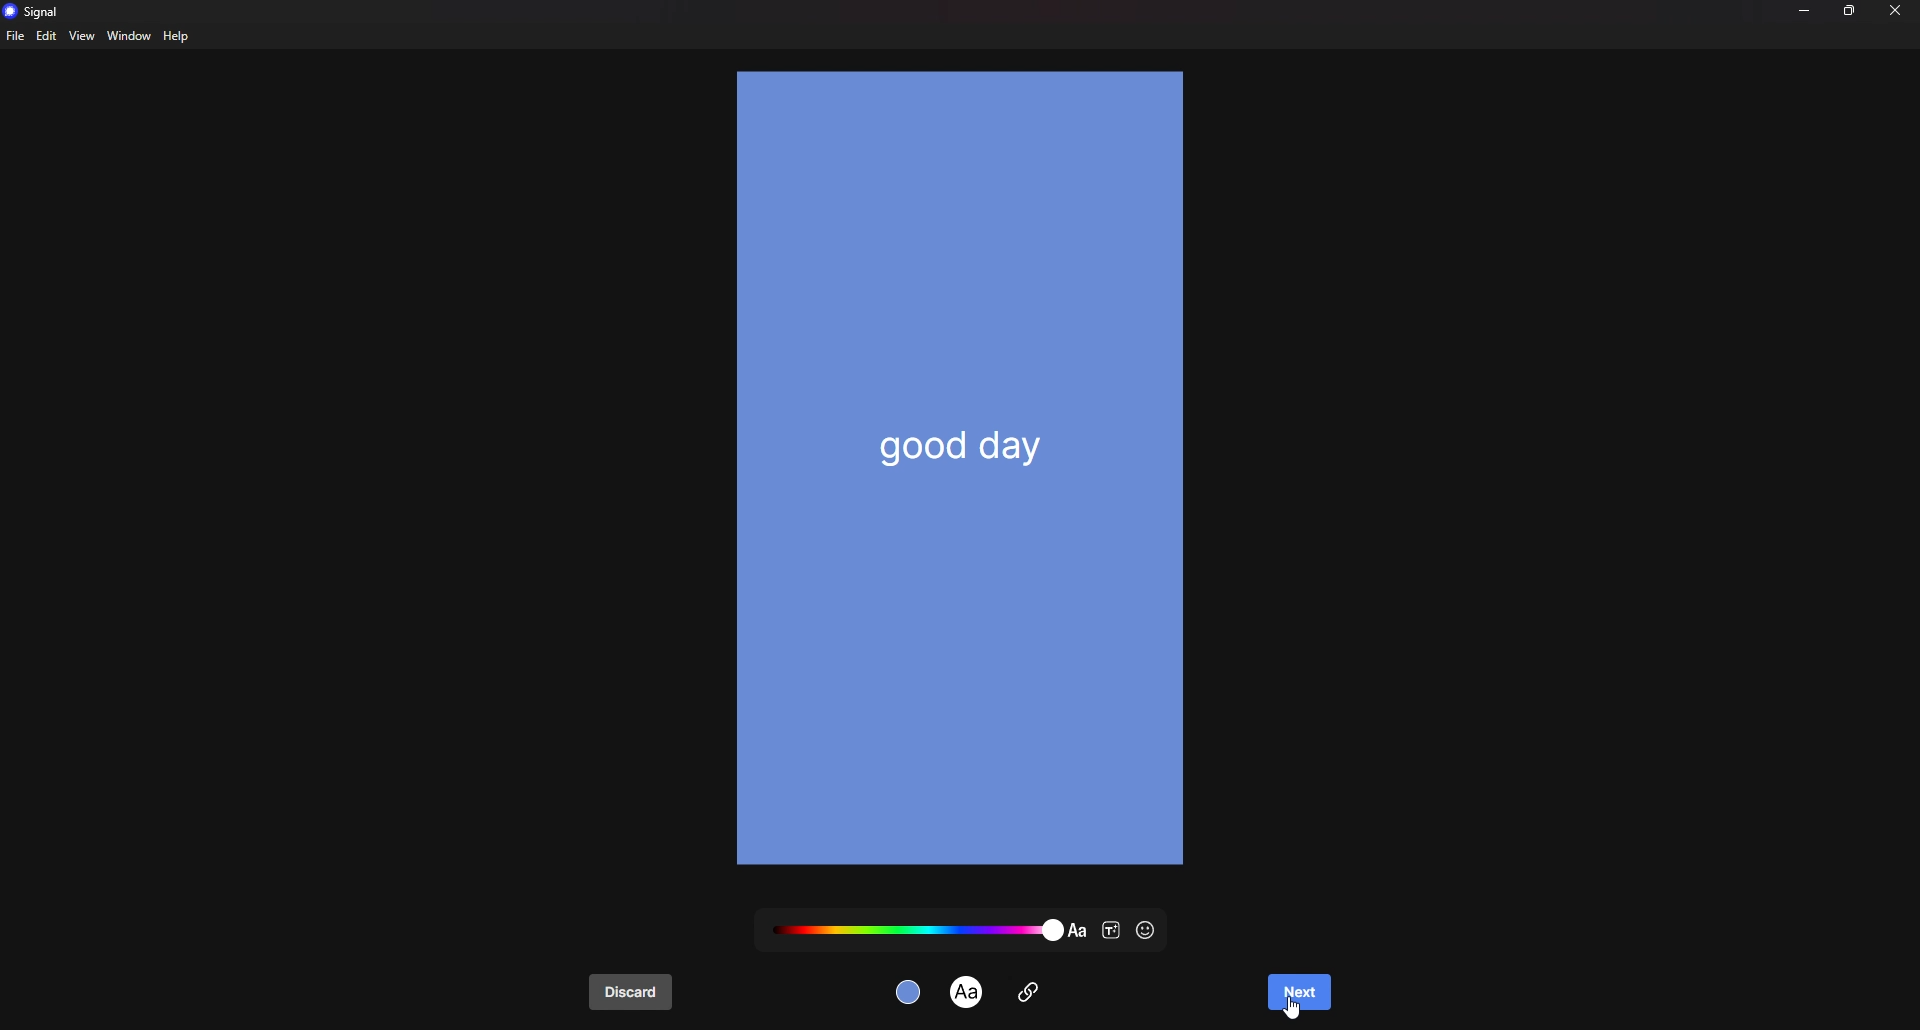 The height and width of the screenshot is (1030, 1920). Describe the element at coordinates (631, 993) in the screenshot. I see `discard` at that location.